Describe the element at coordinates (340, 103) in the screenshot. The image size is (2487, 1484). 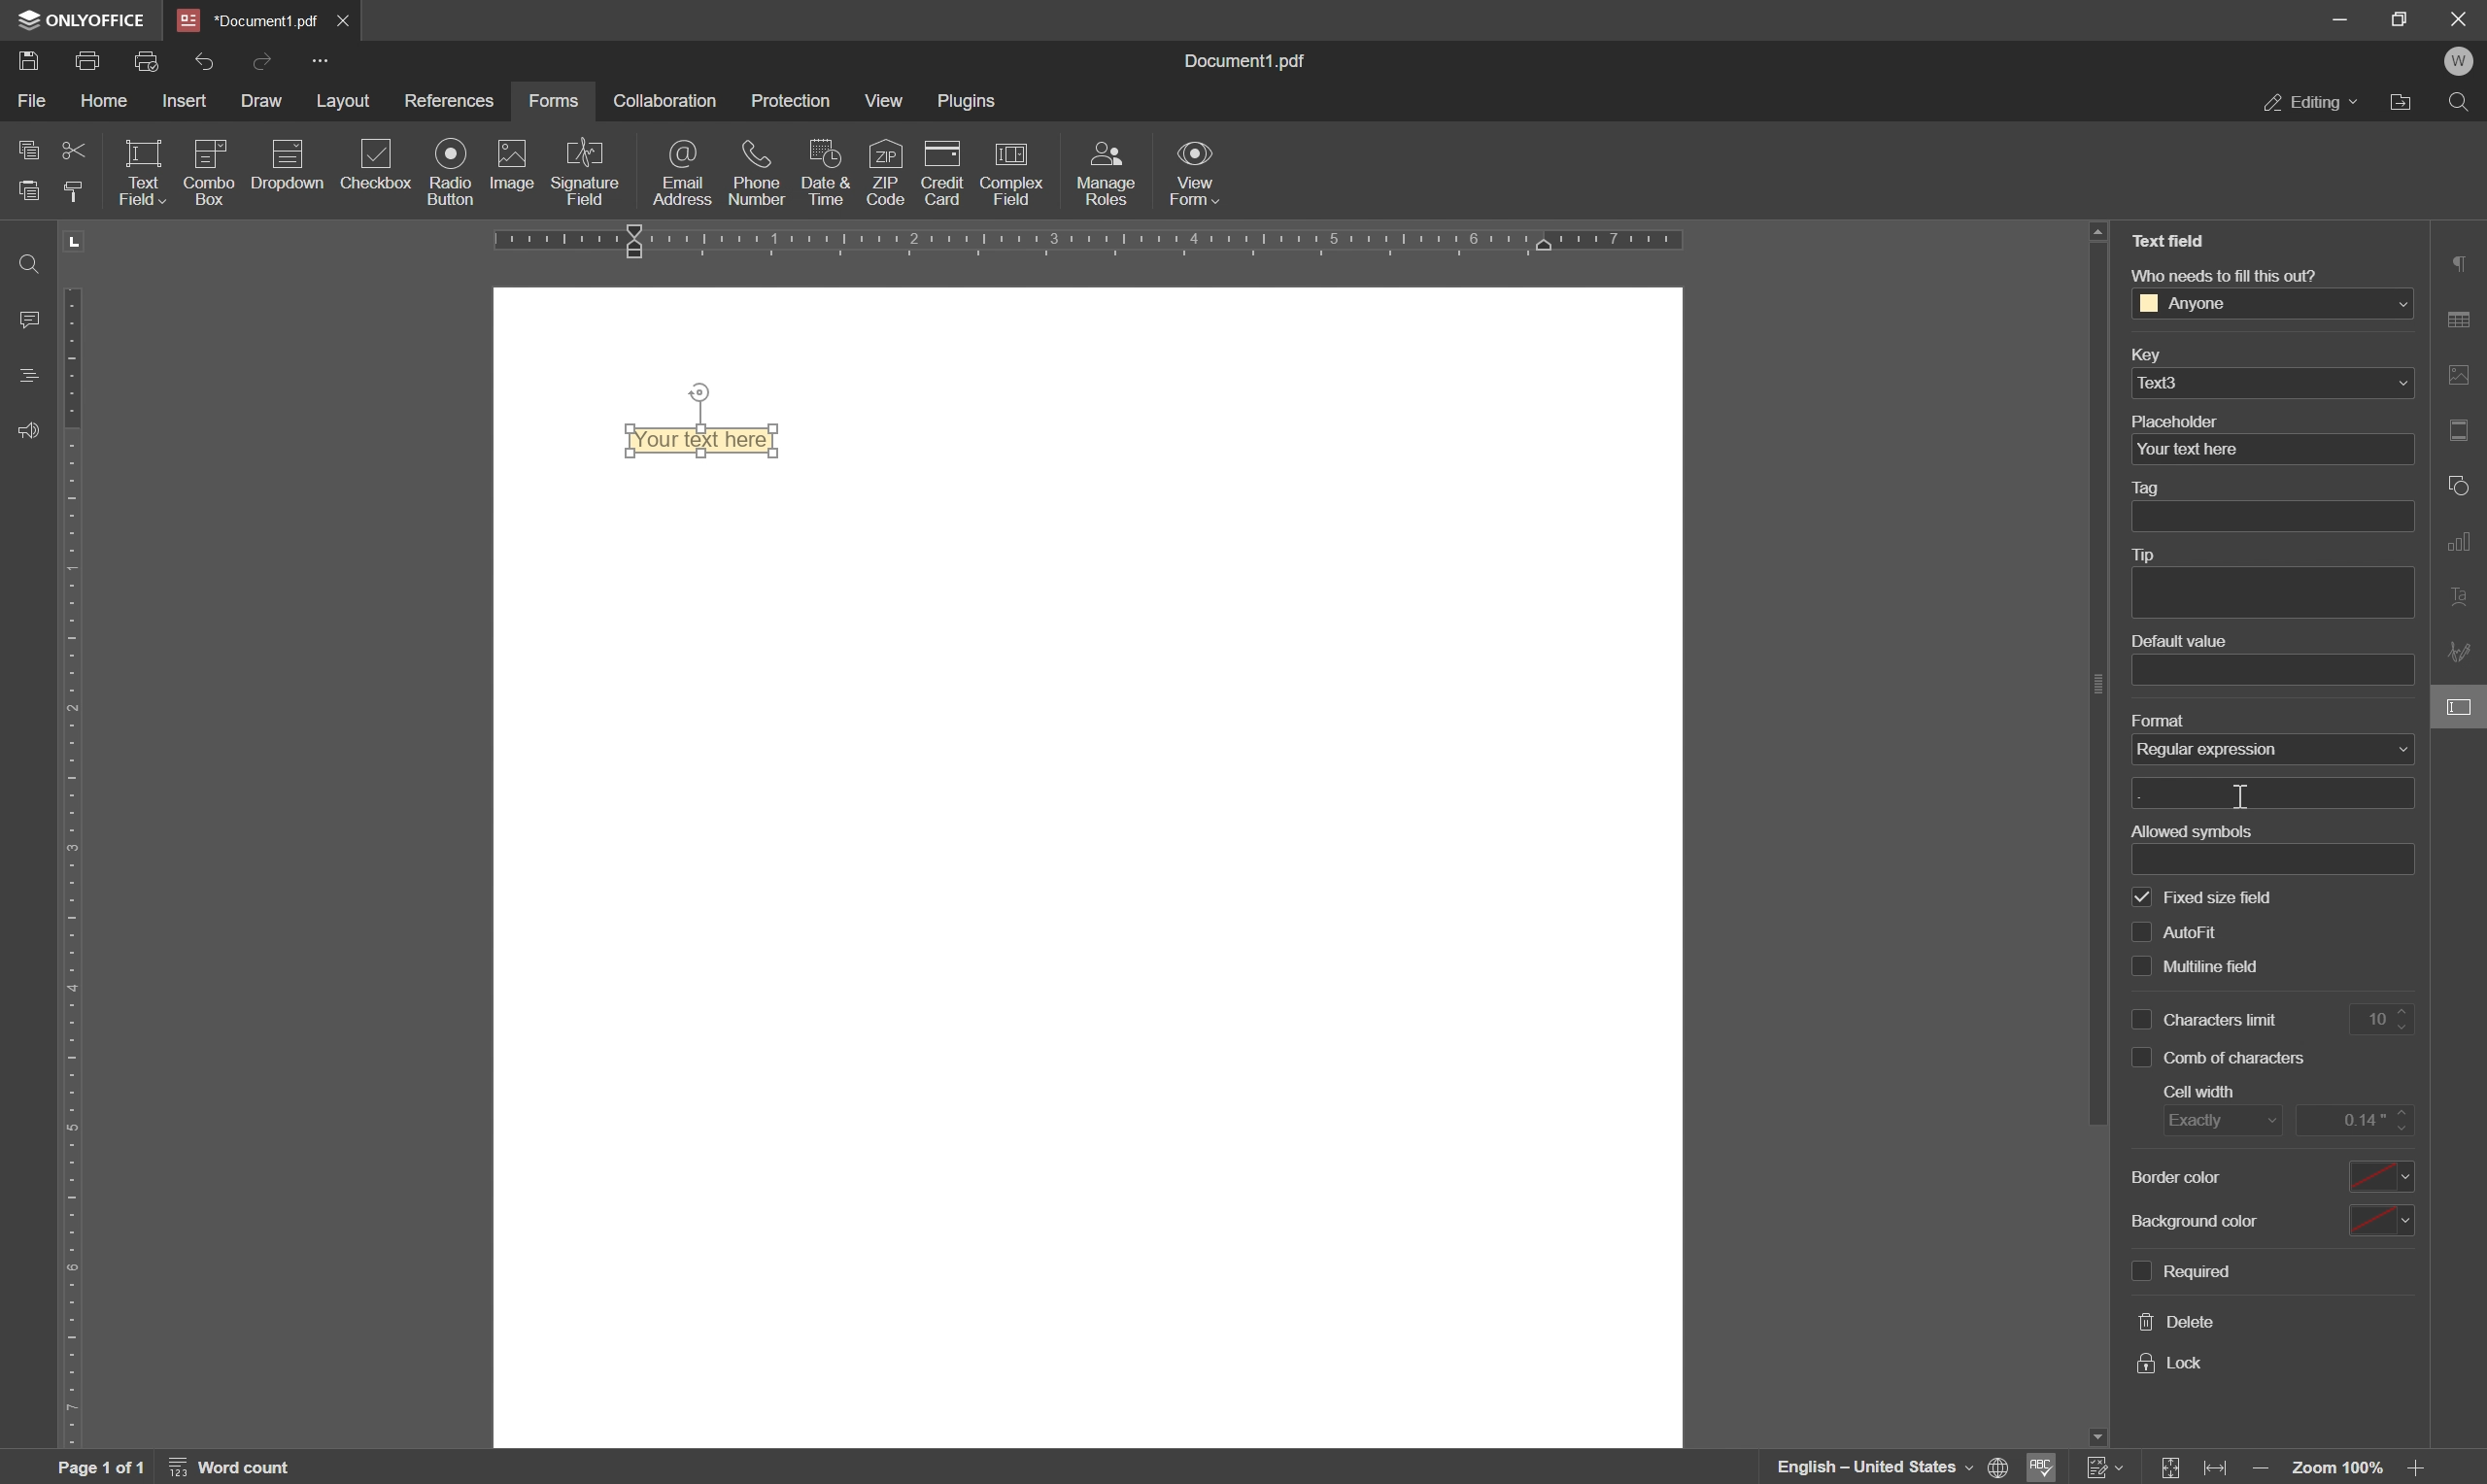
I see `layout` at that location.